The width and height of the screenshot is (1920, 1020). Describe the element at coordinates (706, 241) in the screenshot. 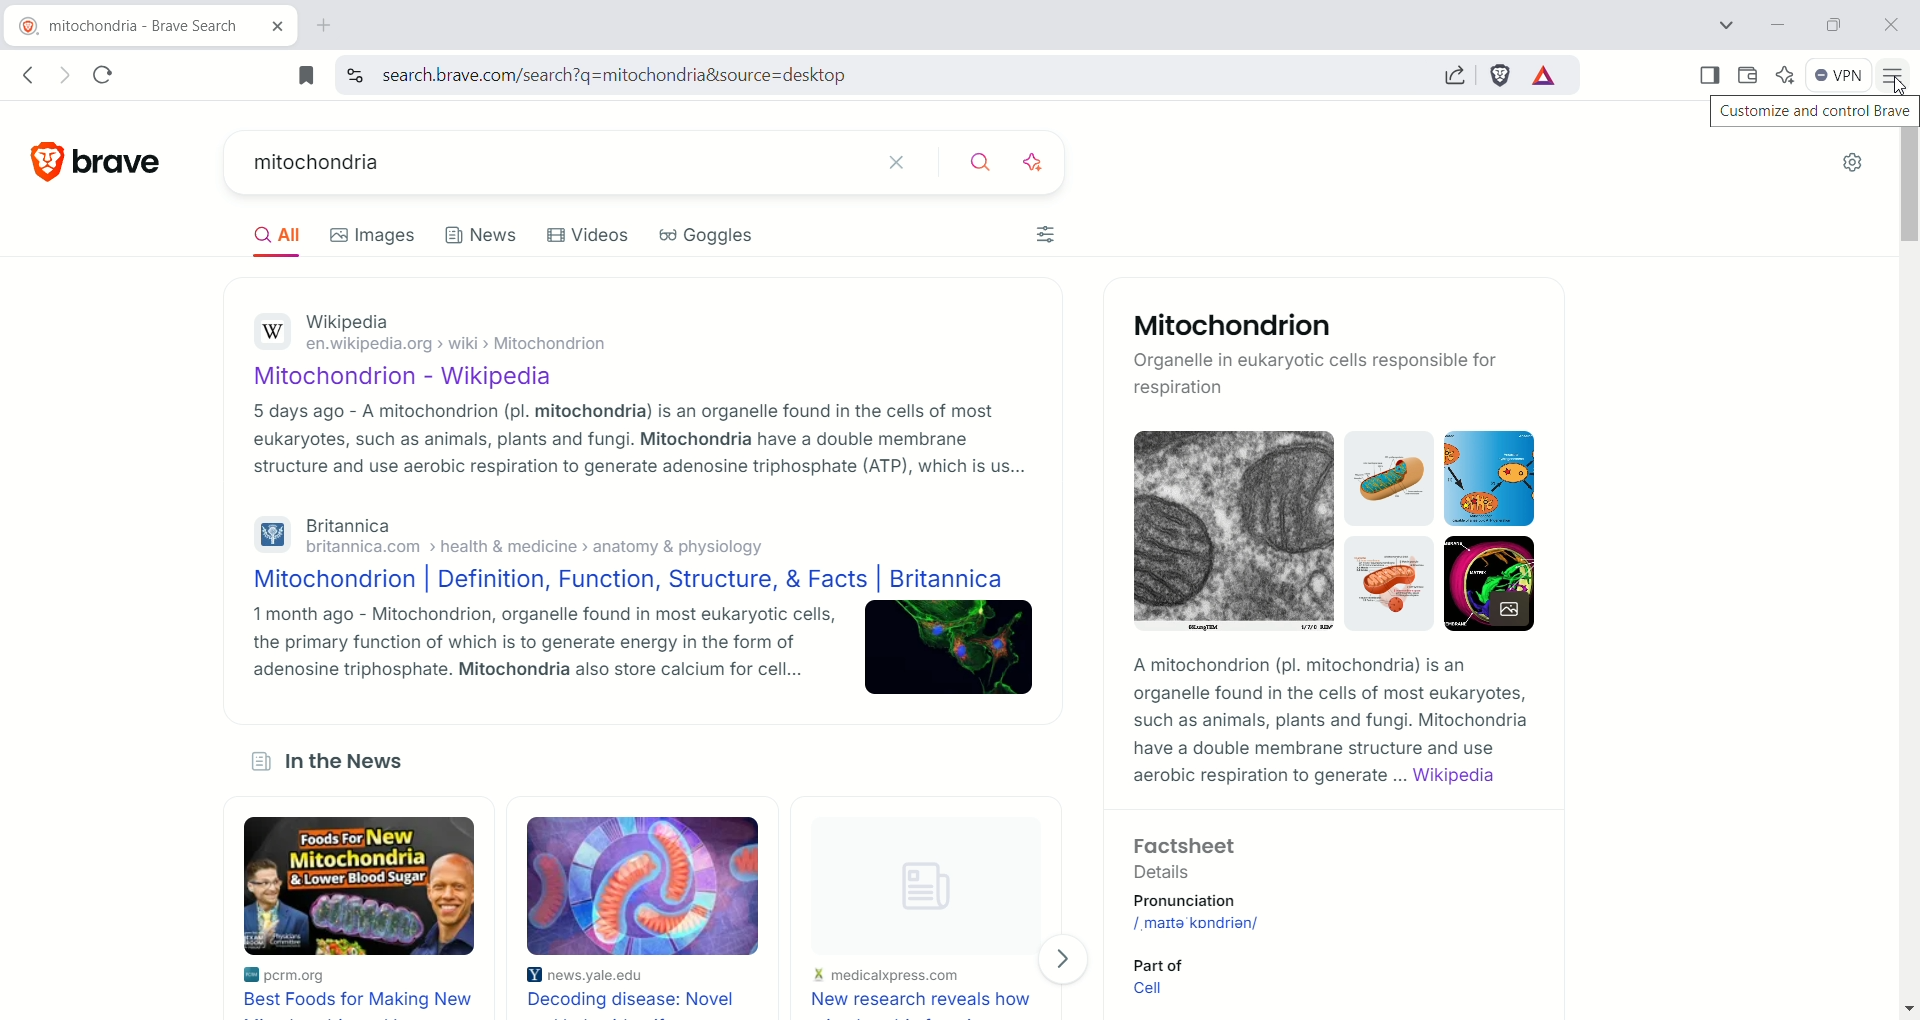

I see `Goggles` at that location.